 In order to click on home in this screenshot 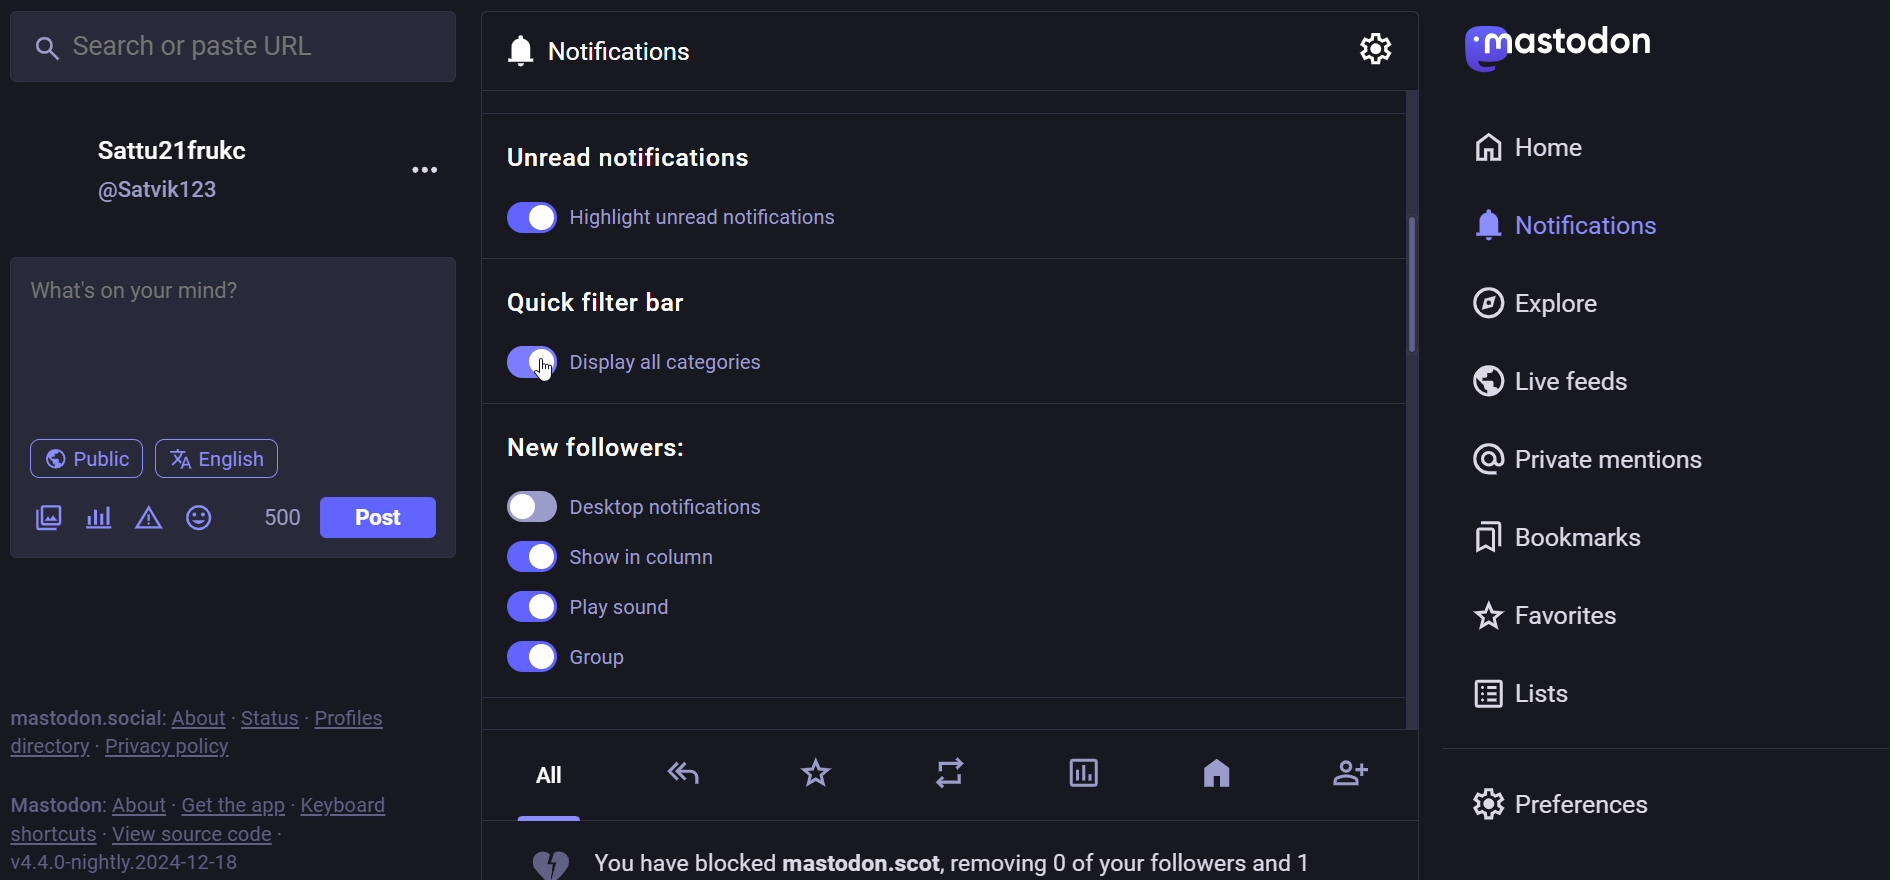, I will do `click(1544, 148)`.